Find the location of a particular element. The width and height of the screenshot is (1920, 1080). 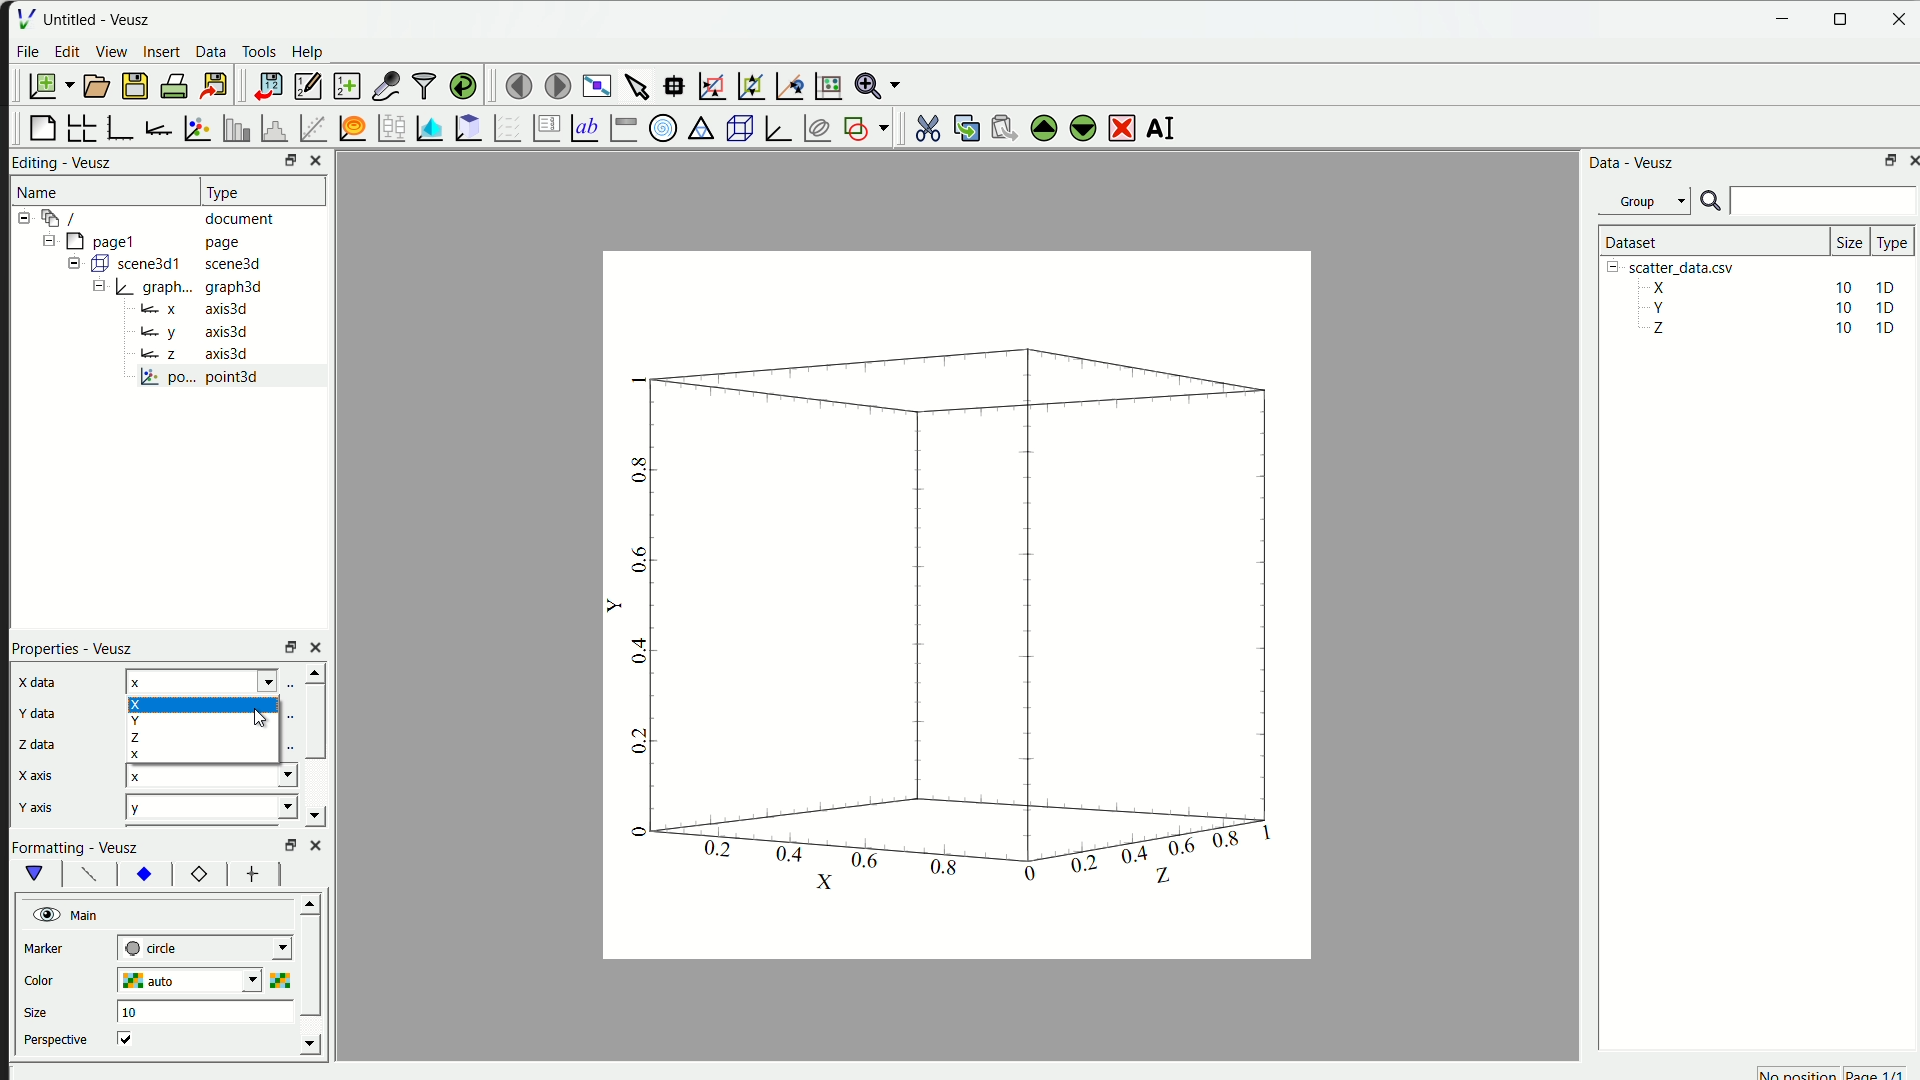

move down the selected widget is located at coordinates (1081, 130).